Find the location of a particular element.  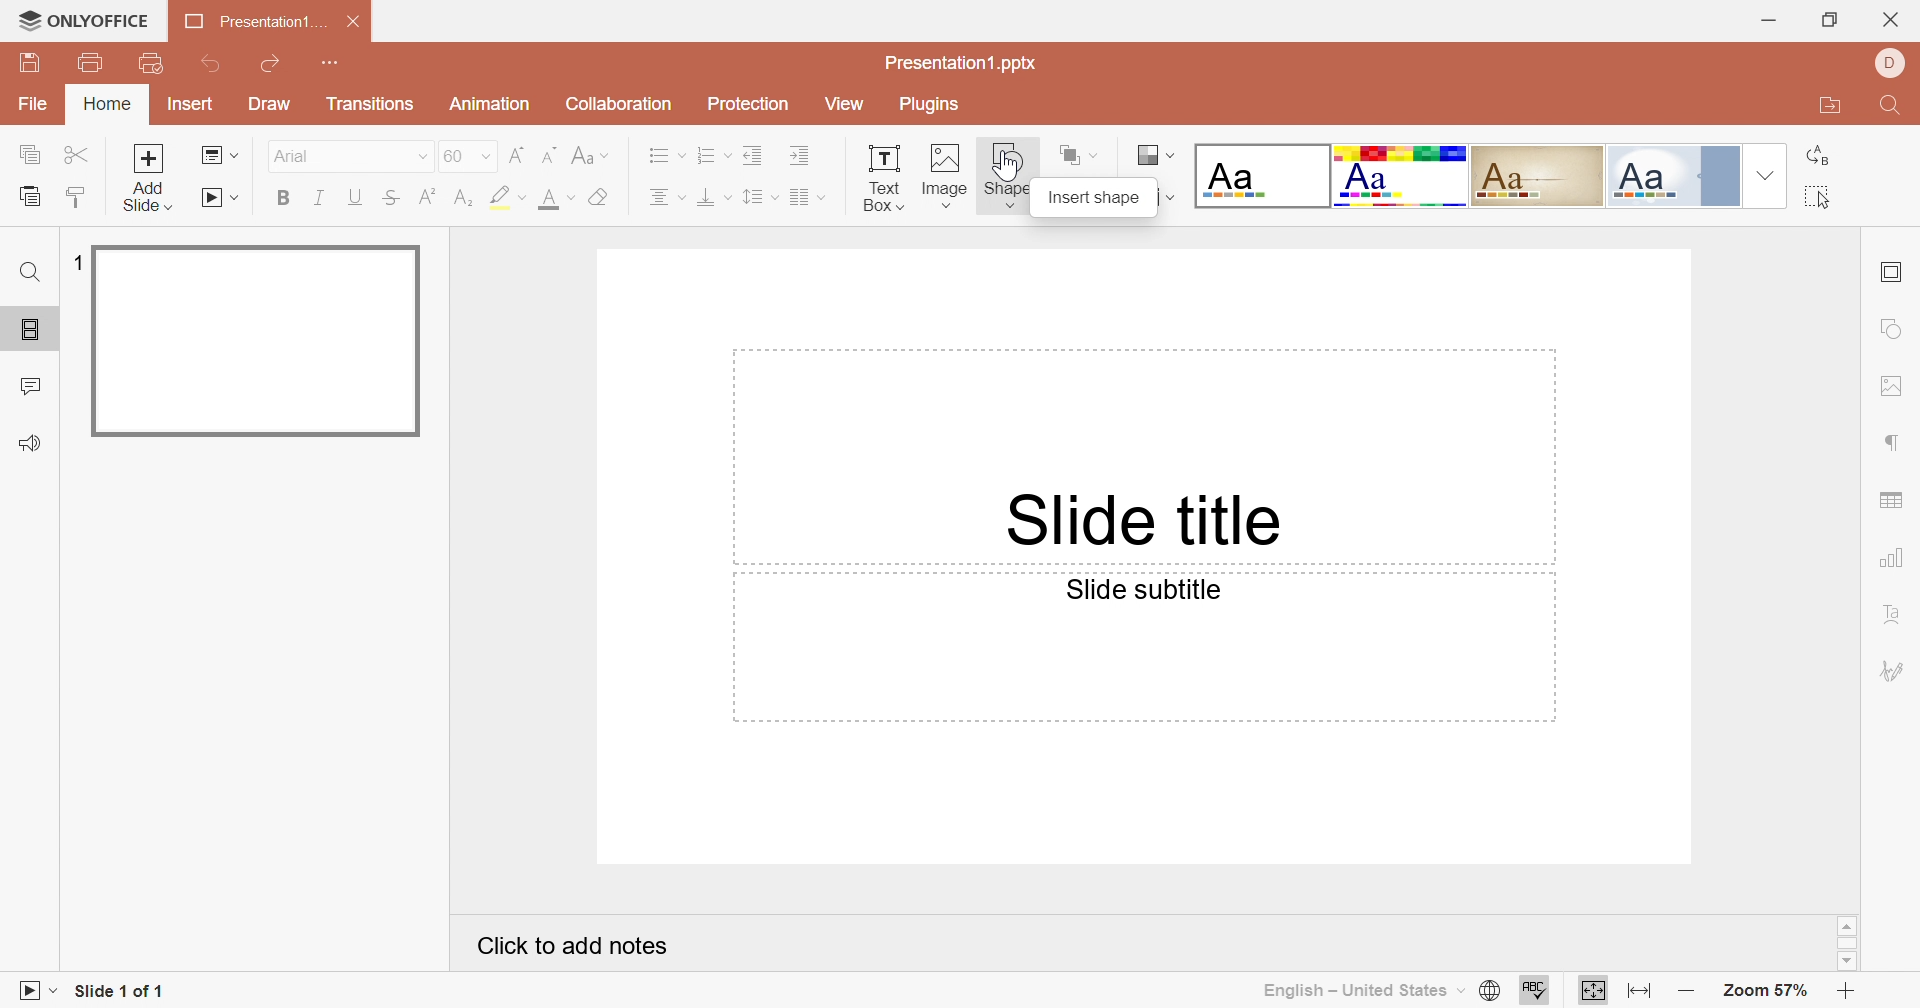

Restore down is located at coordinates (1833, 22).